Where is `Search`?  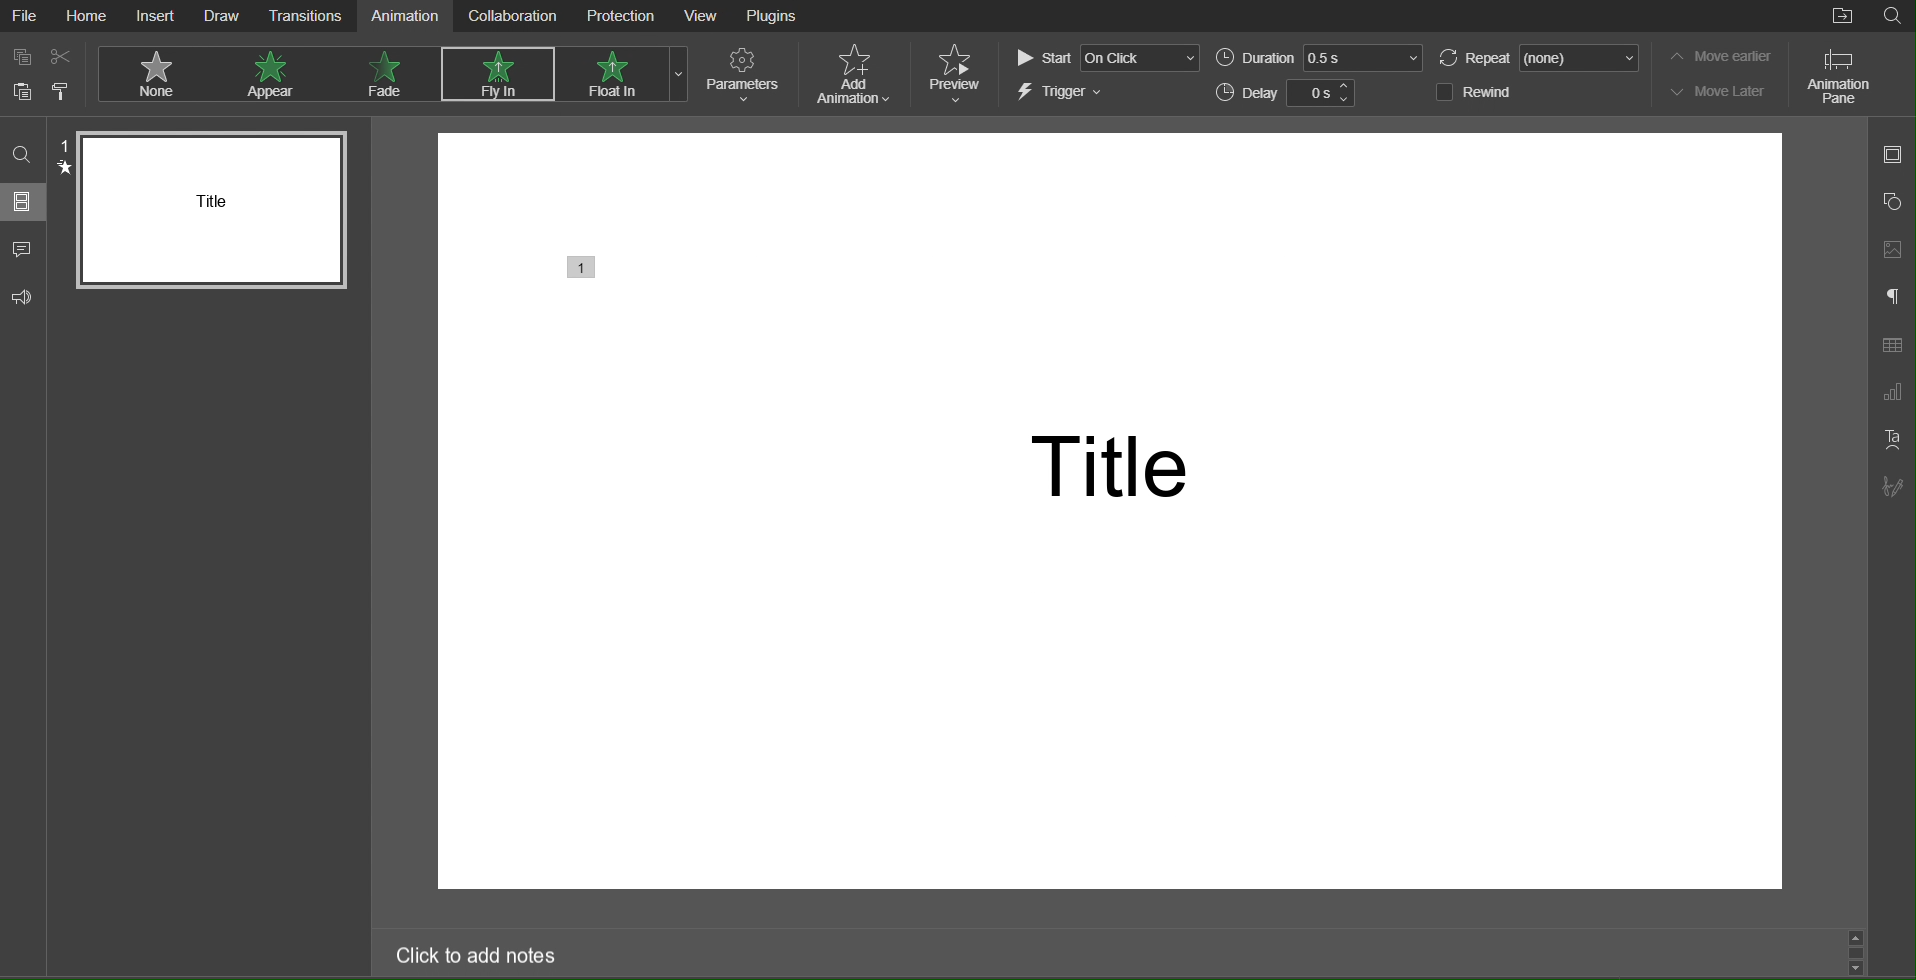
Search is located at coordinates (24, 153).